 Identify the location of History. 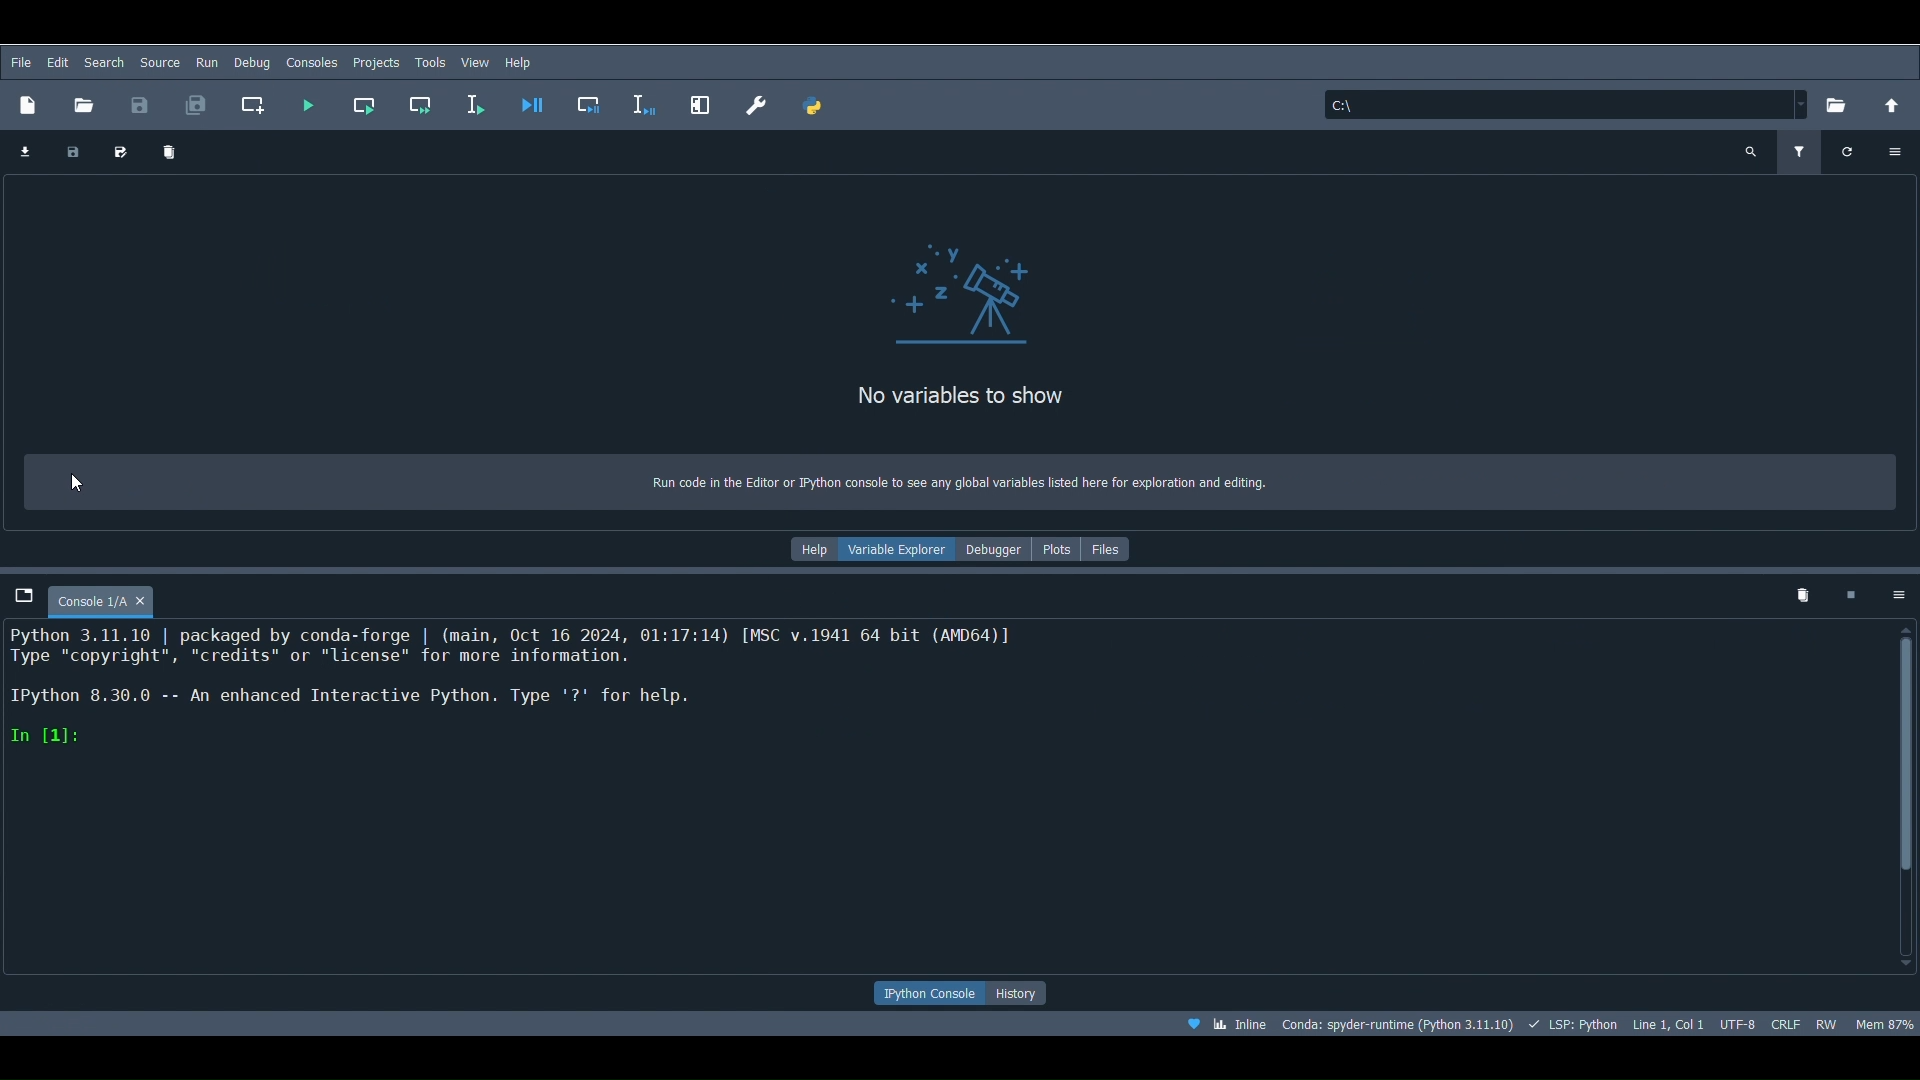
(1027, 993).